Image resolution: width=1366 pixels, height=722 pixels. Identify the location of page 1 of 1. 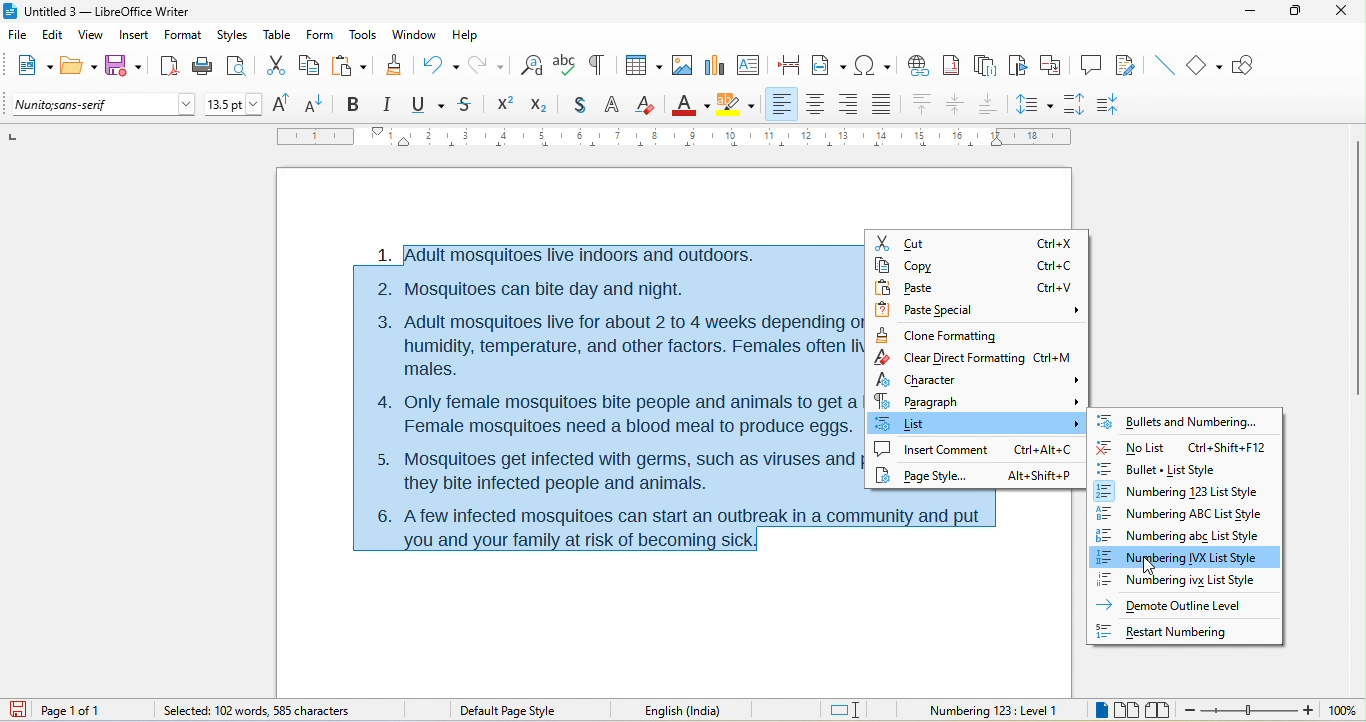
(91, 710).